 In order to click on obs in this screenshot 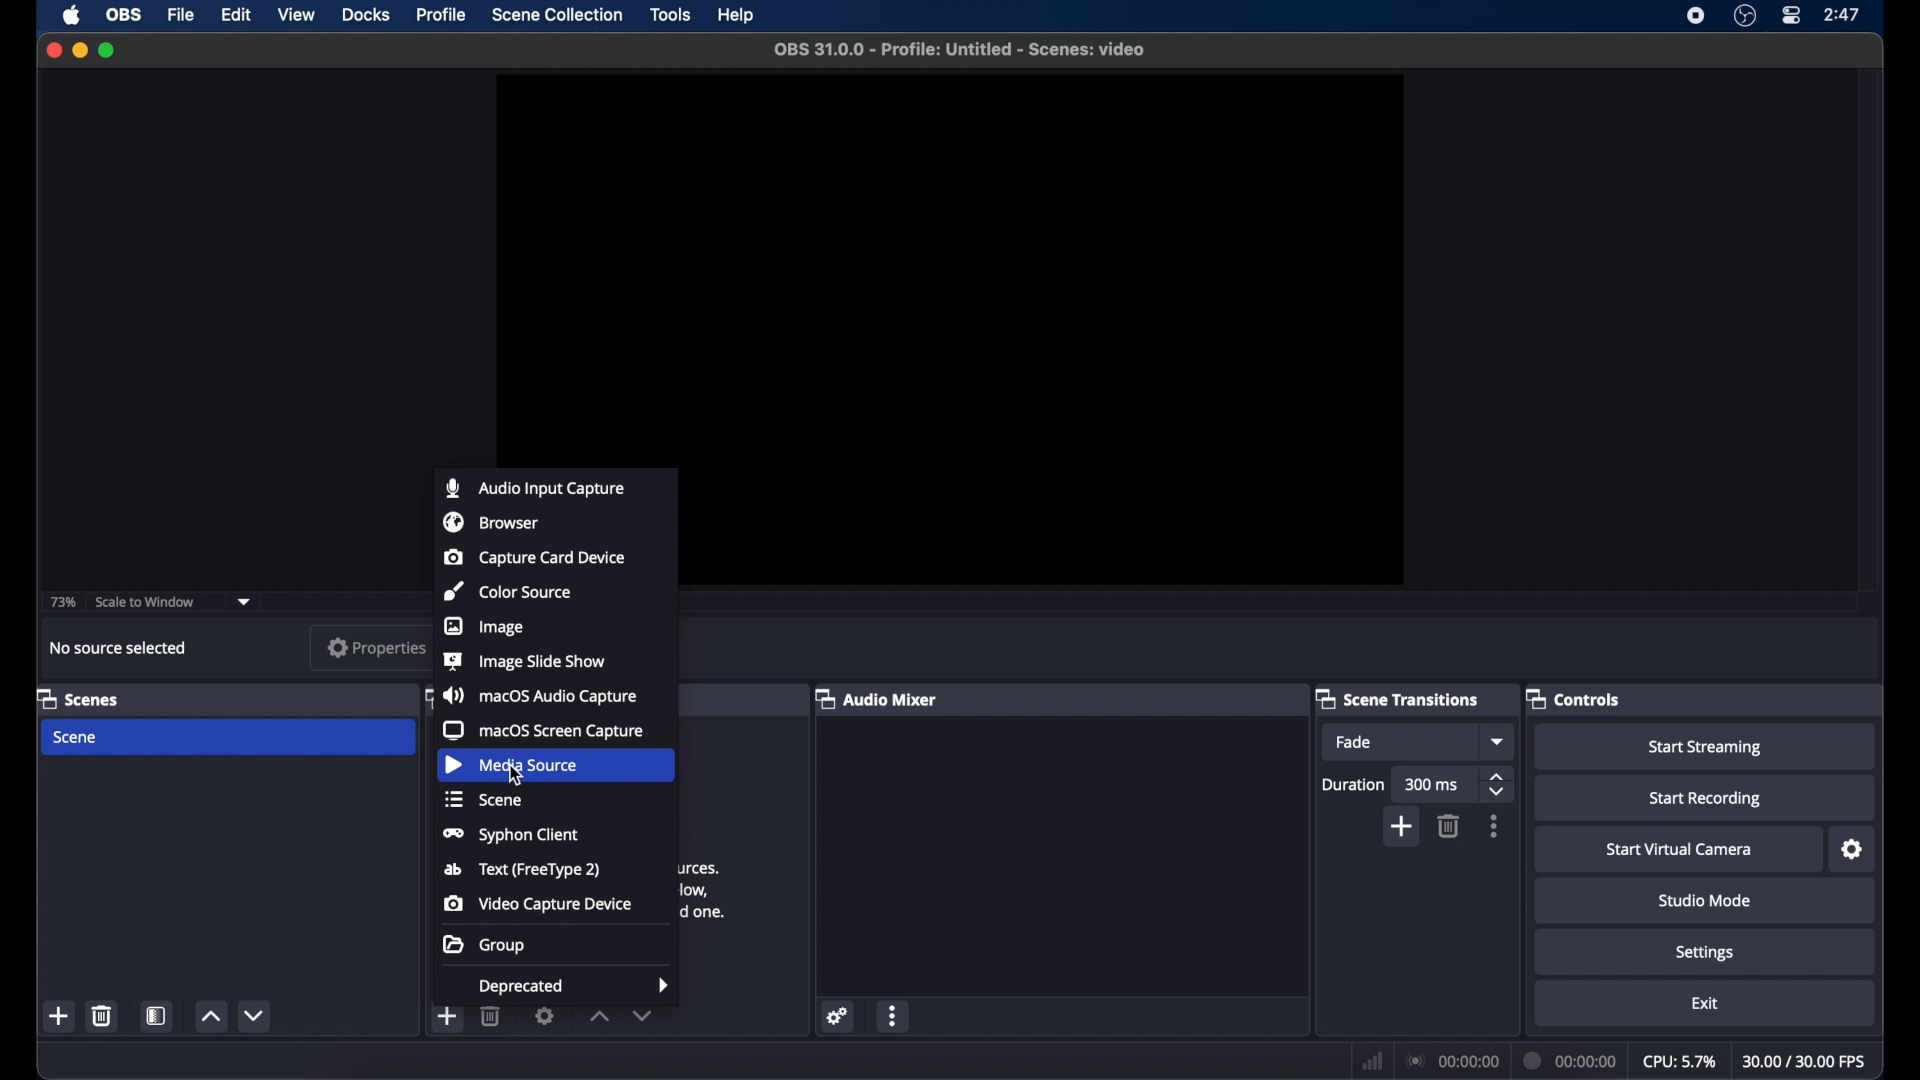, I will do `click(124, 15)`.